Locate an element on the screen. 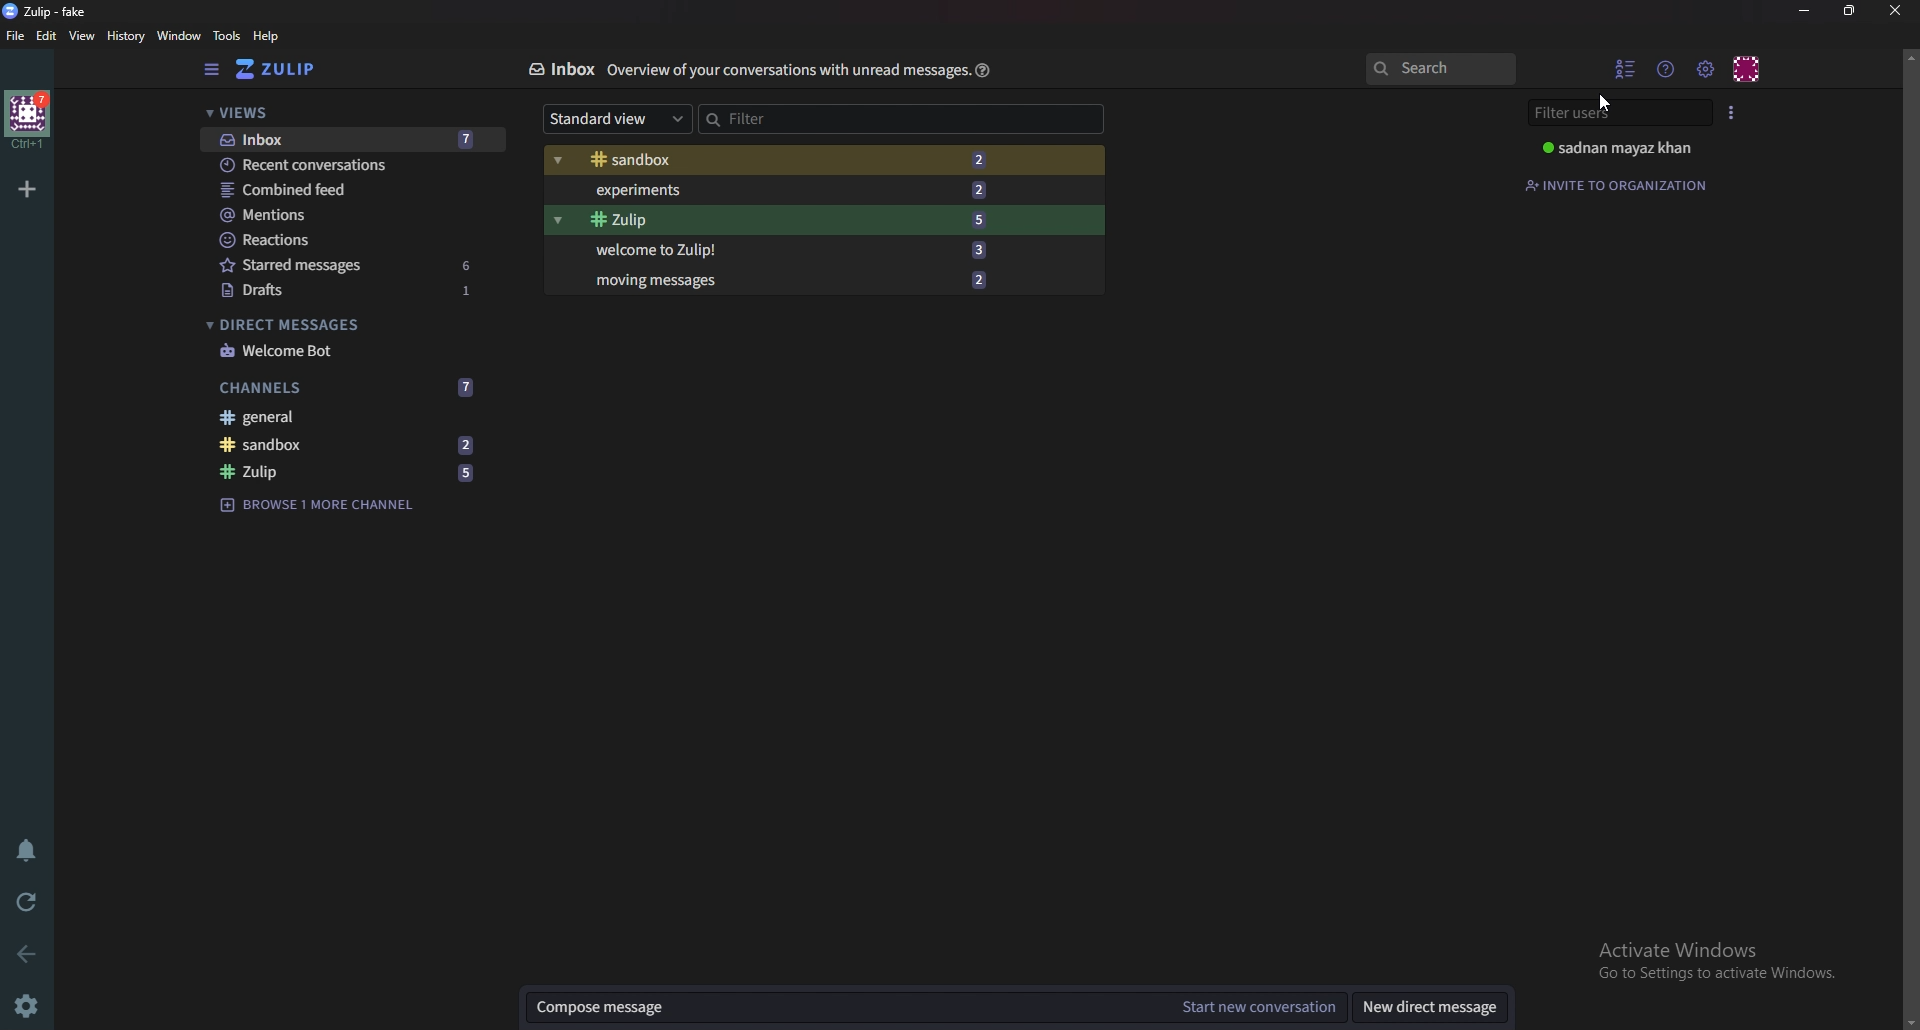 This screenshot has width=1920, height=1030. Add organization is located at coordinates (29, 189).